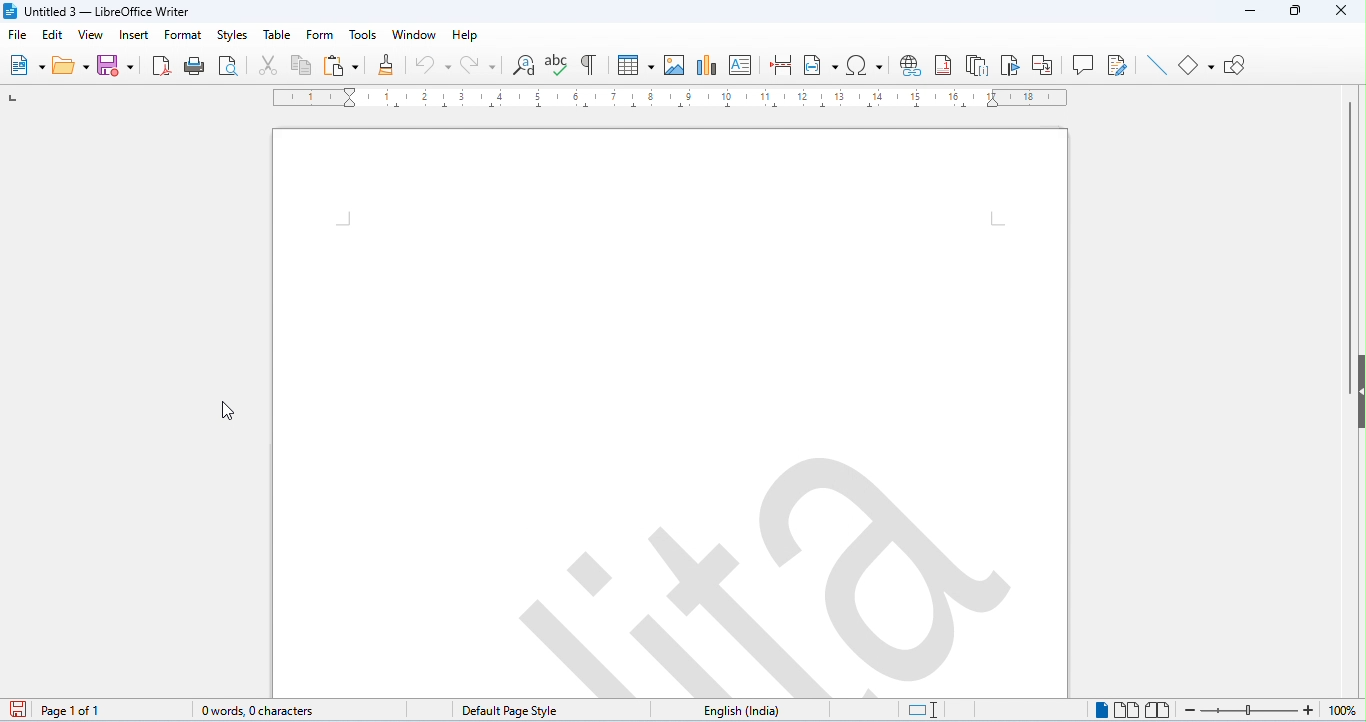  Describe the element at coordinates (499, 708) in the screenshot. I see `default page style` at that location.